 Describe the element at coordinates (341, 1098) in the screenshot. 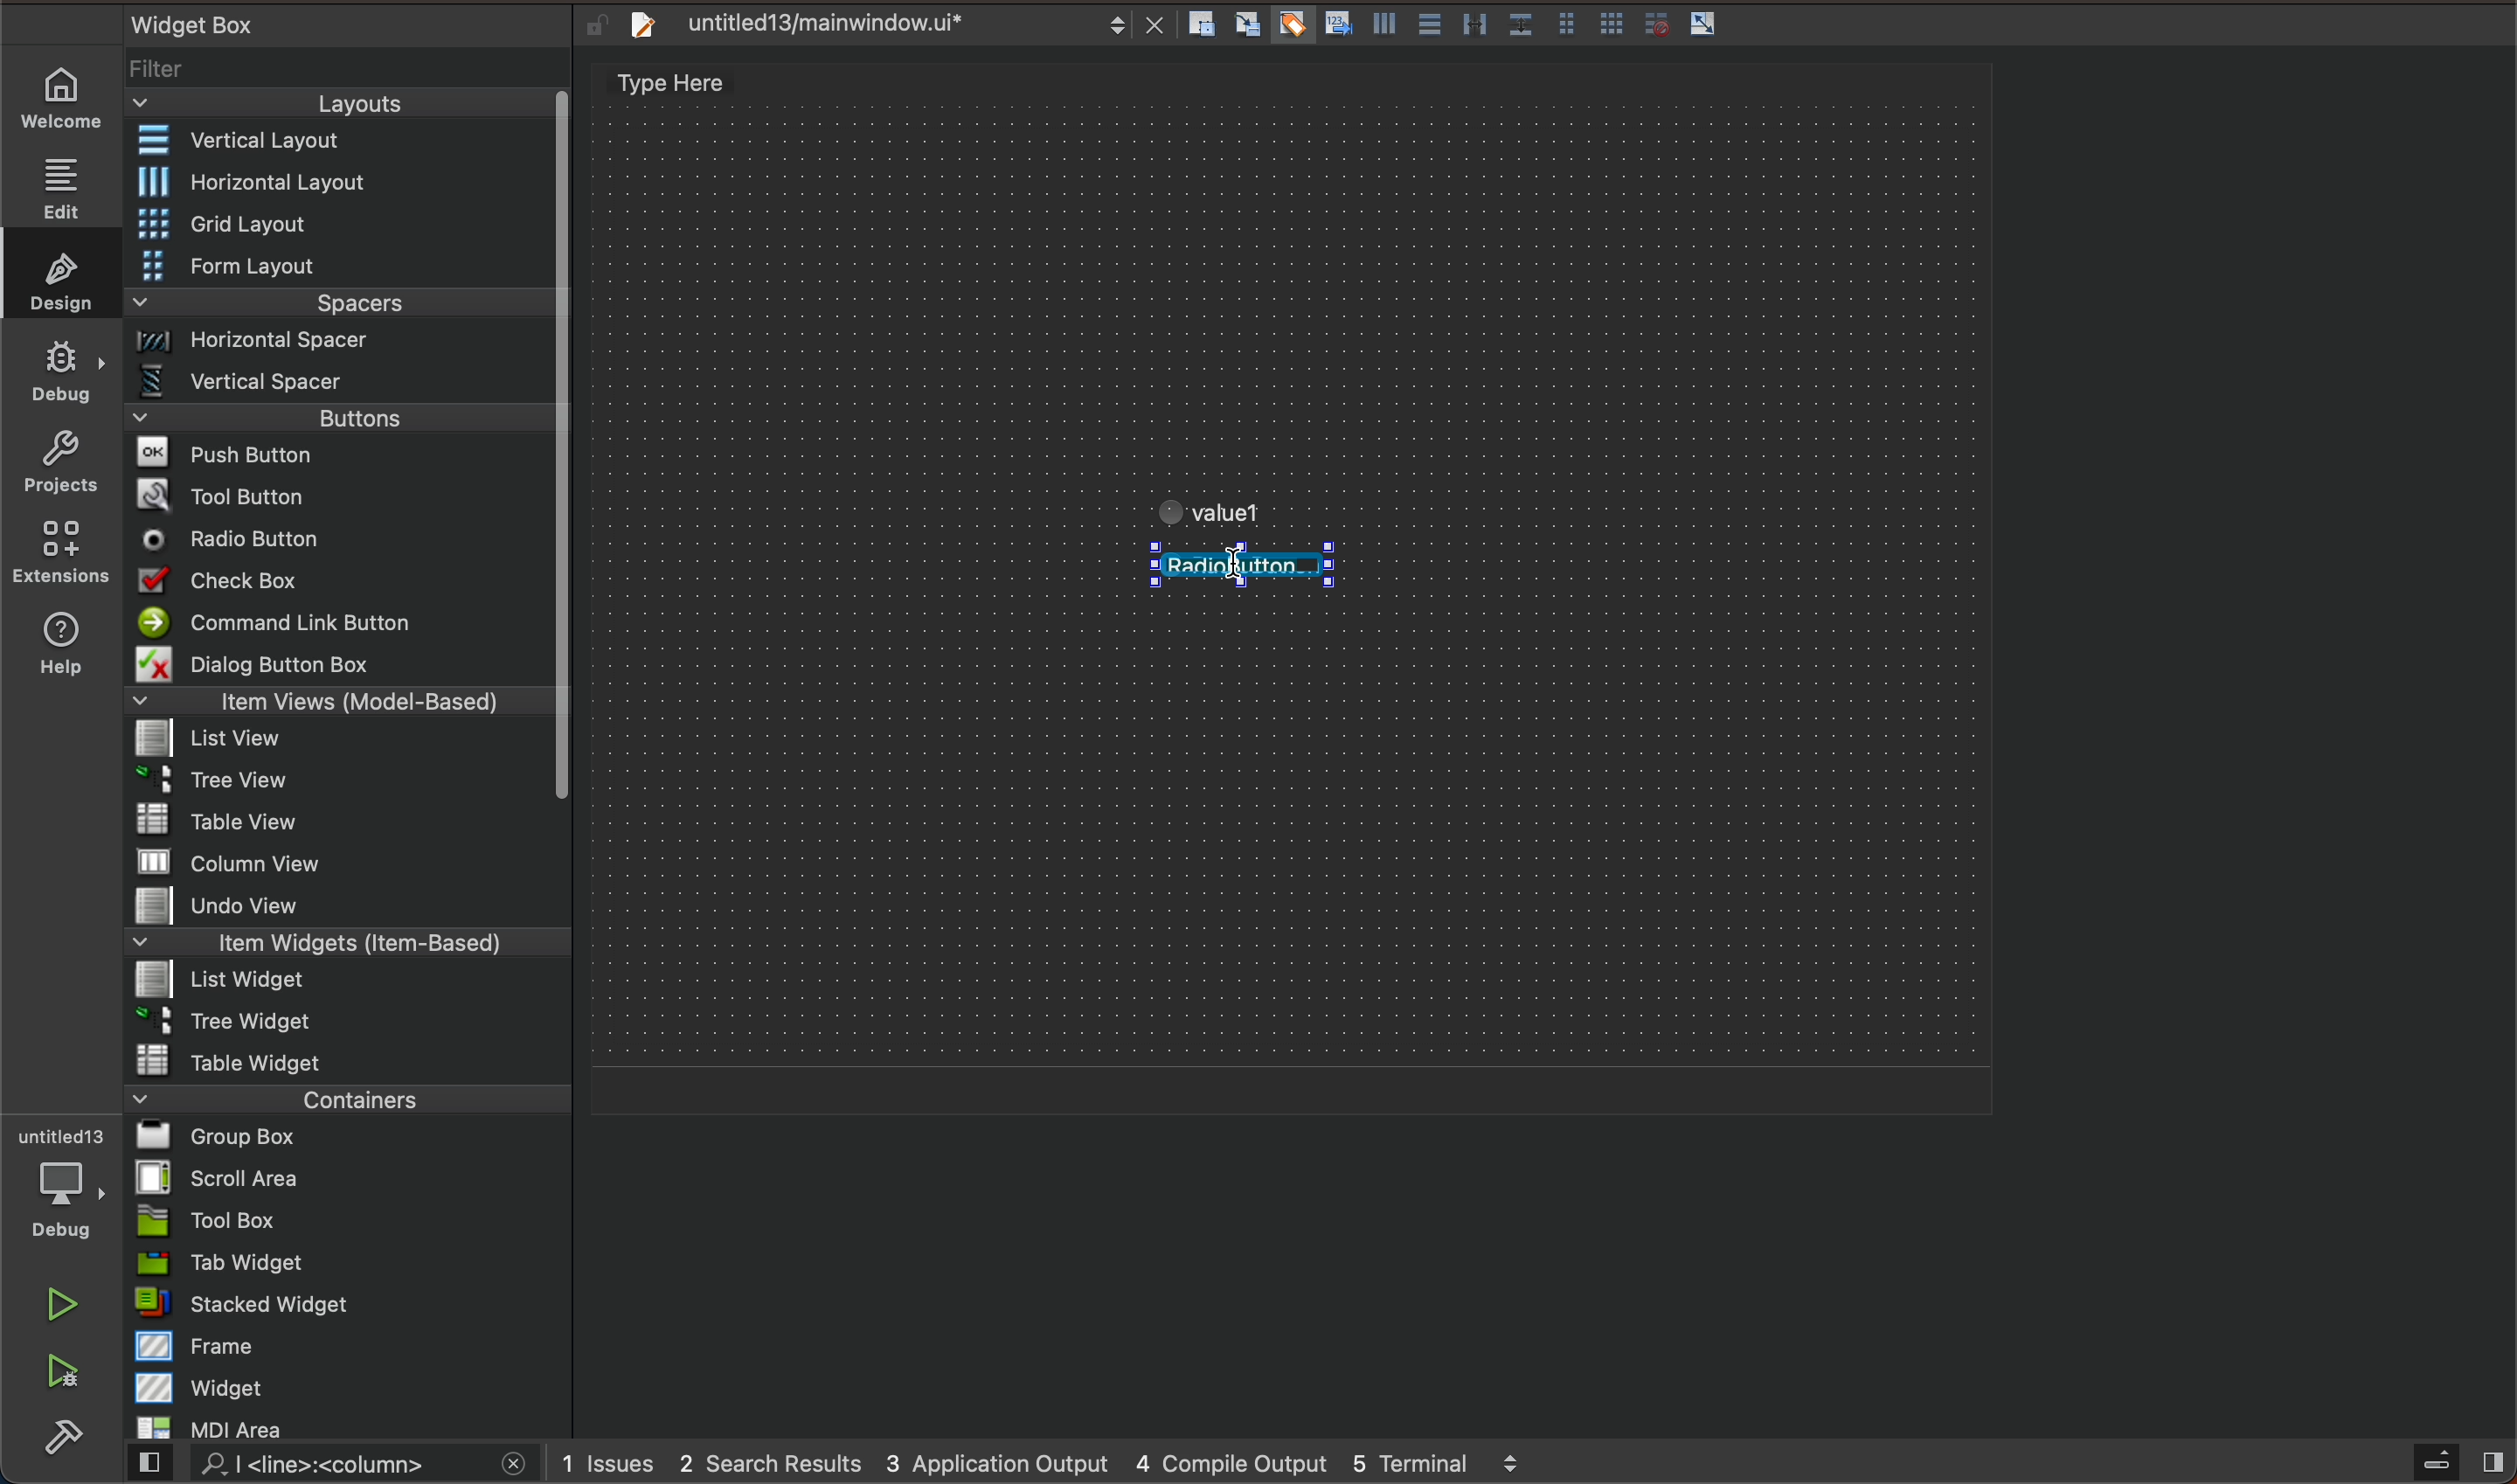

I see `containers` at that location.